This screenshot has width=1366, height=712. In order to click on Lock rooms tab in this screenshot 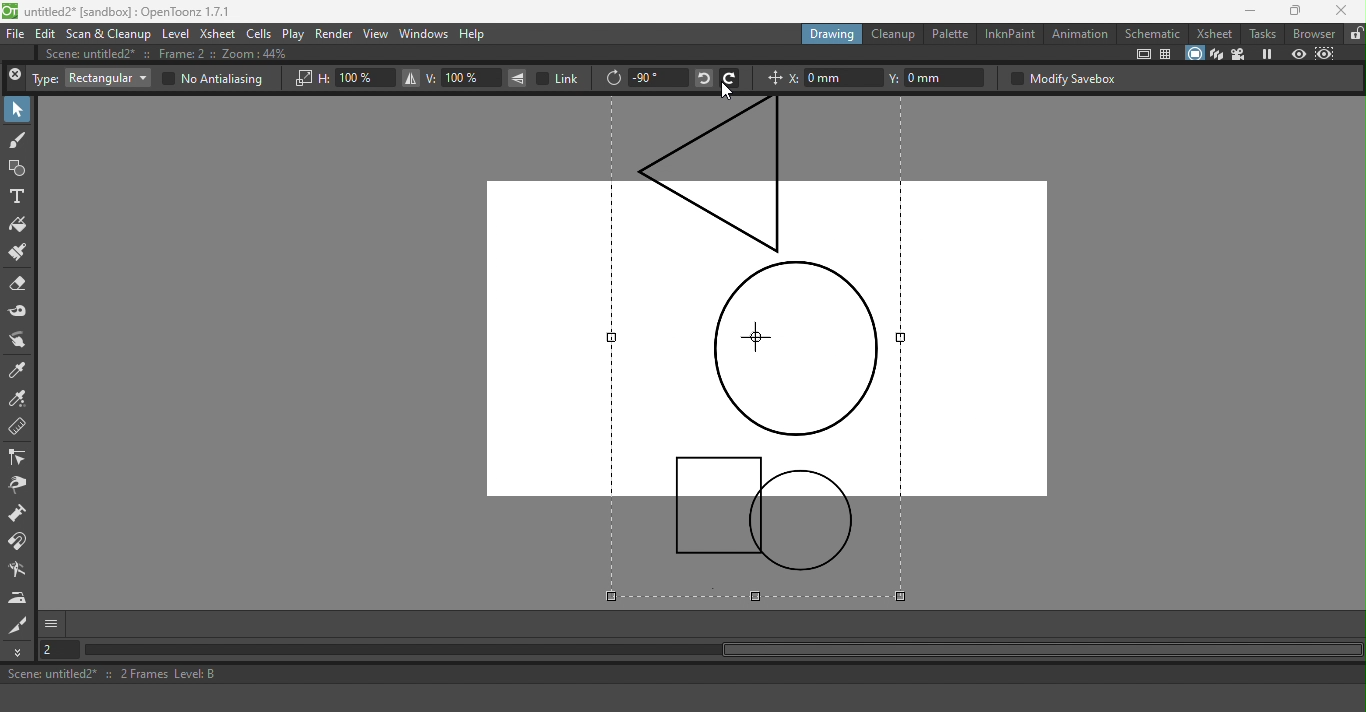, I will do `click(1354, 34)`.